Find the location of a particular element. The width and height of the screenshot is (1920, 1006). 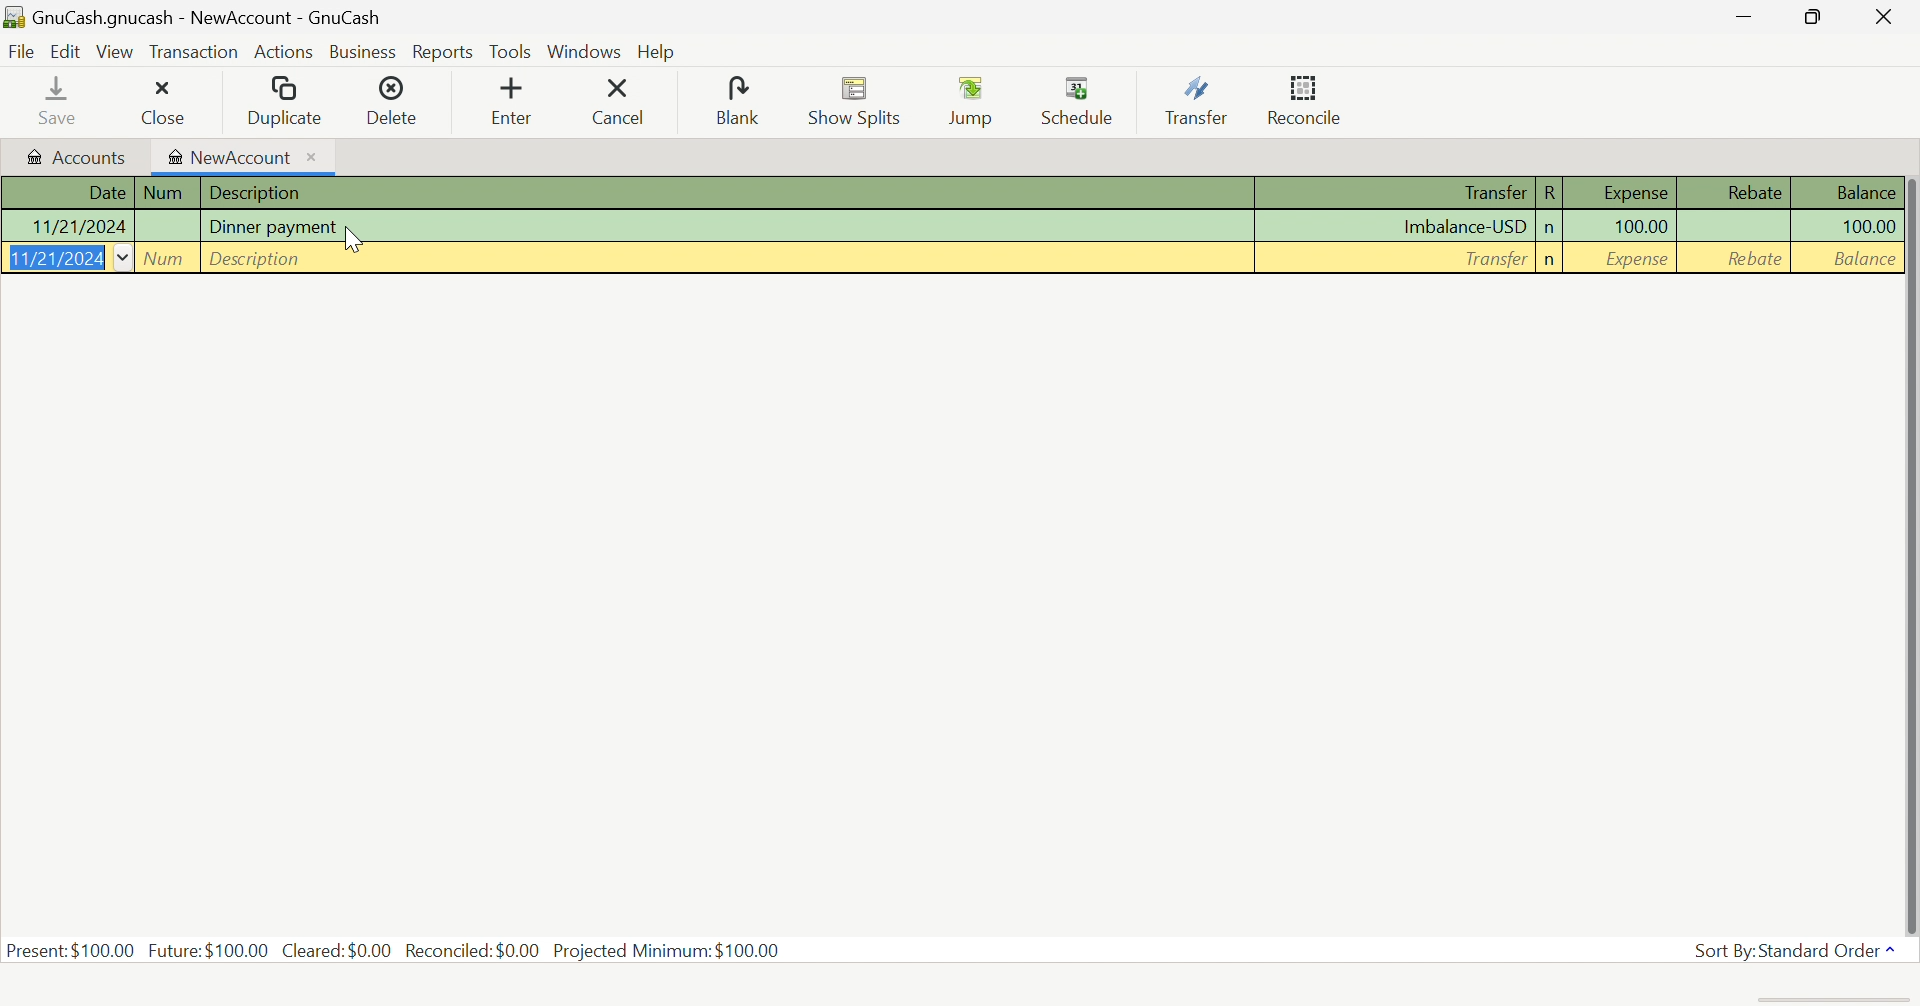

Balance is located at coordinates (1862, 190).